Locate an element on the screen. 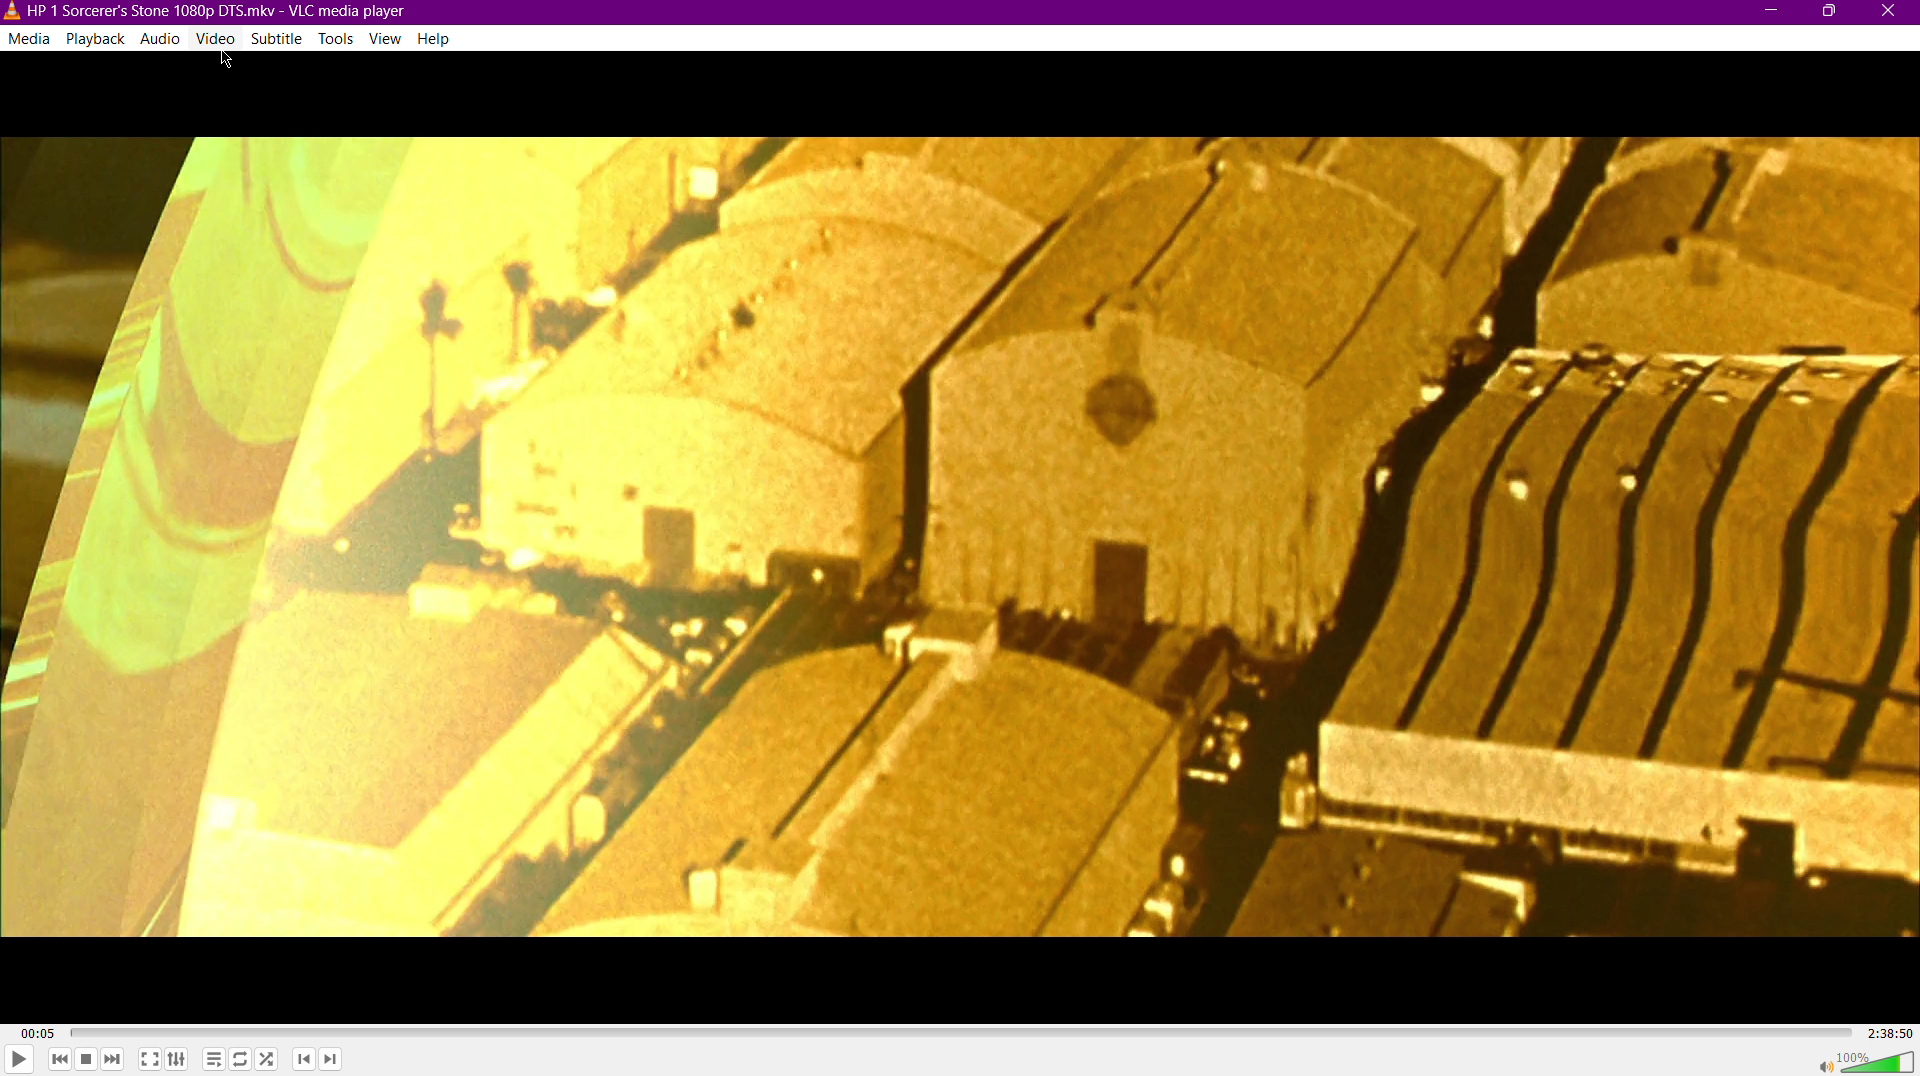 The width and height of the screenshot is (1920, 1076). Playback is located at coordinates (94, 41).